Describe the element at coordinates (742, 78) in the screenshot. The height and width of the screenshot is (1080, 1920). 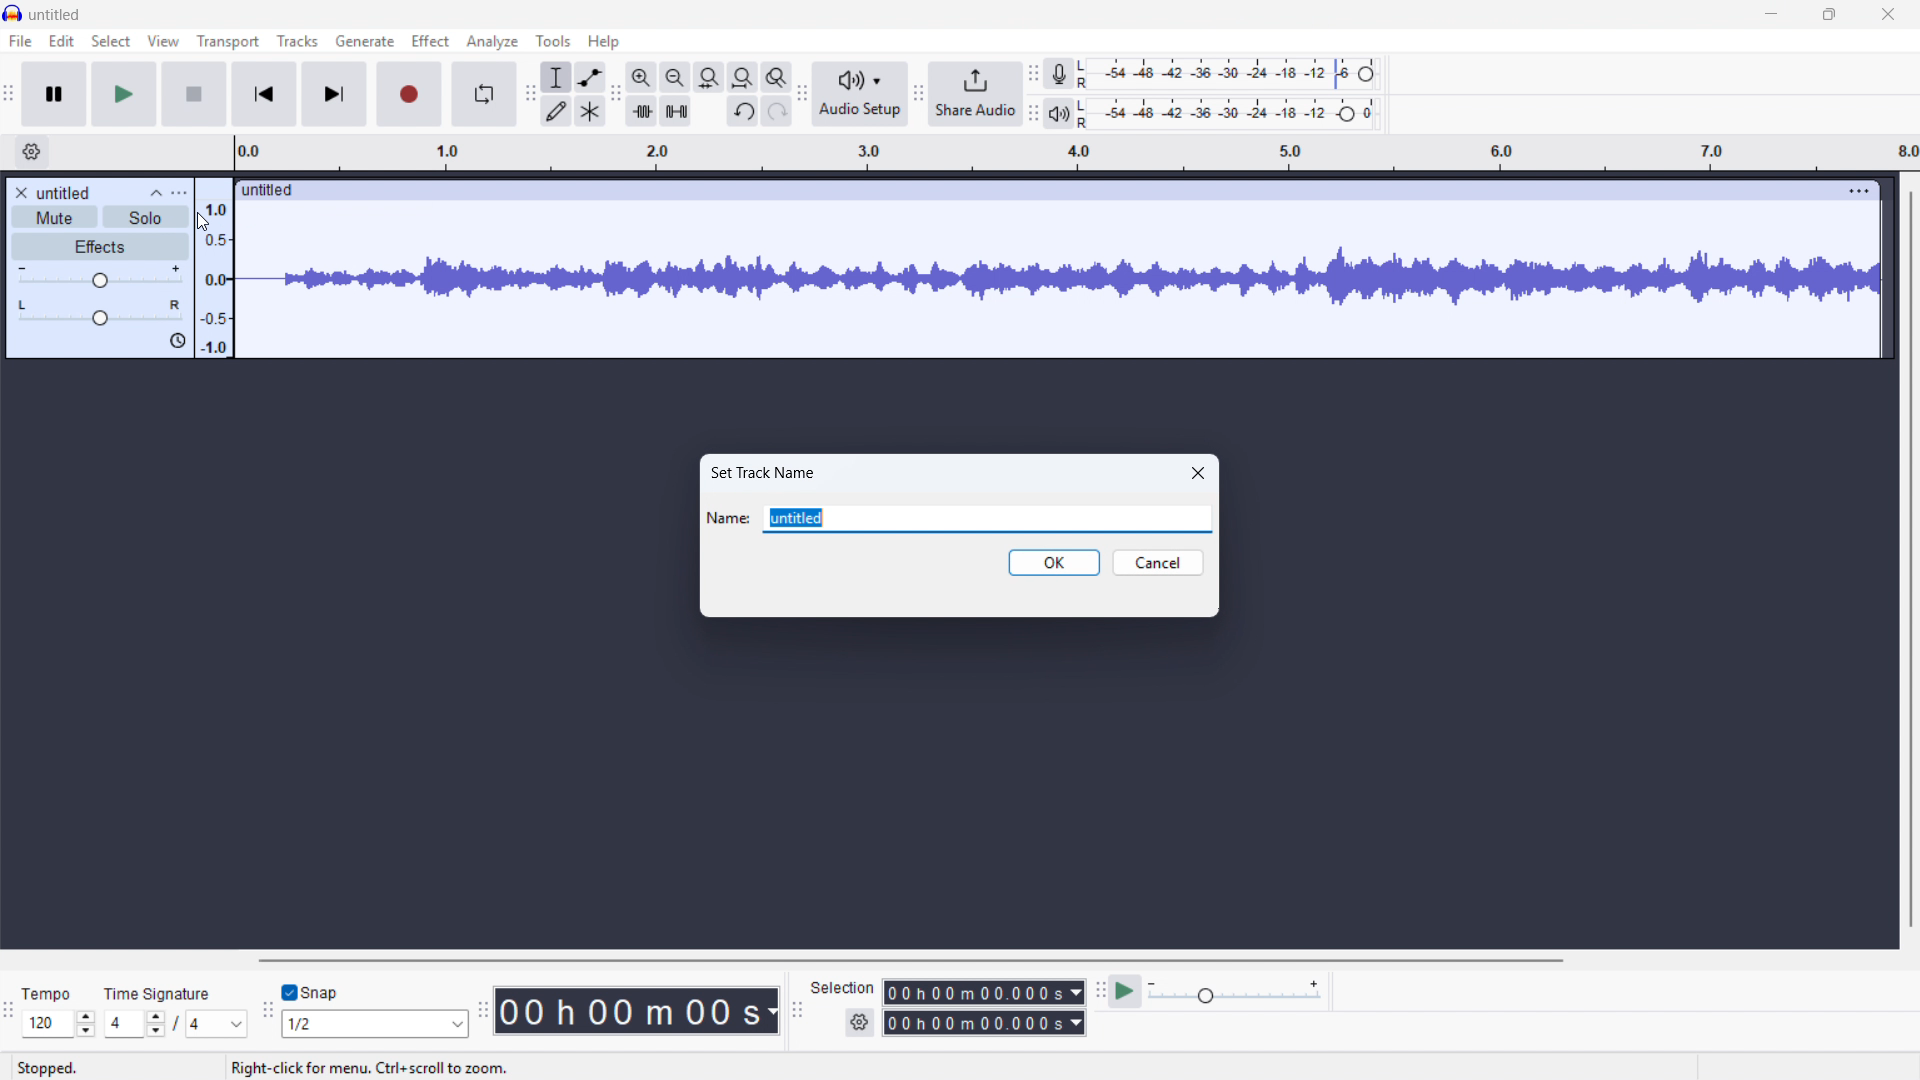
I see `` at that location.